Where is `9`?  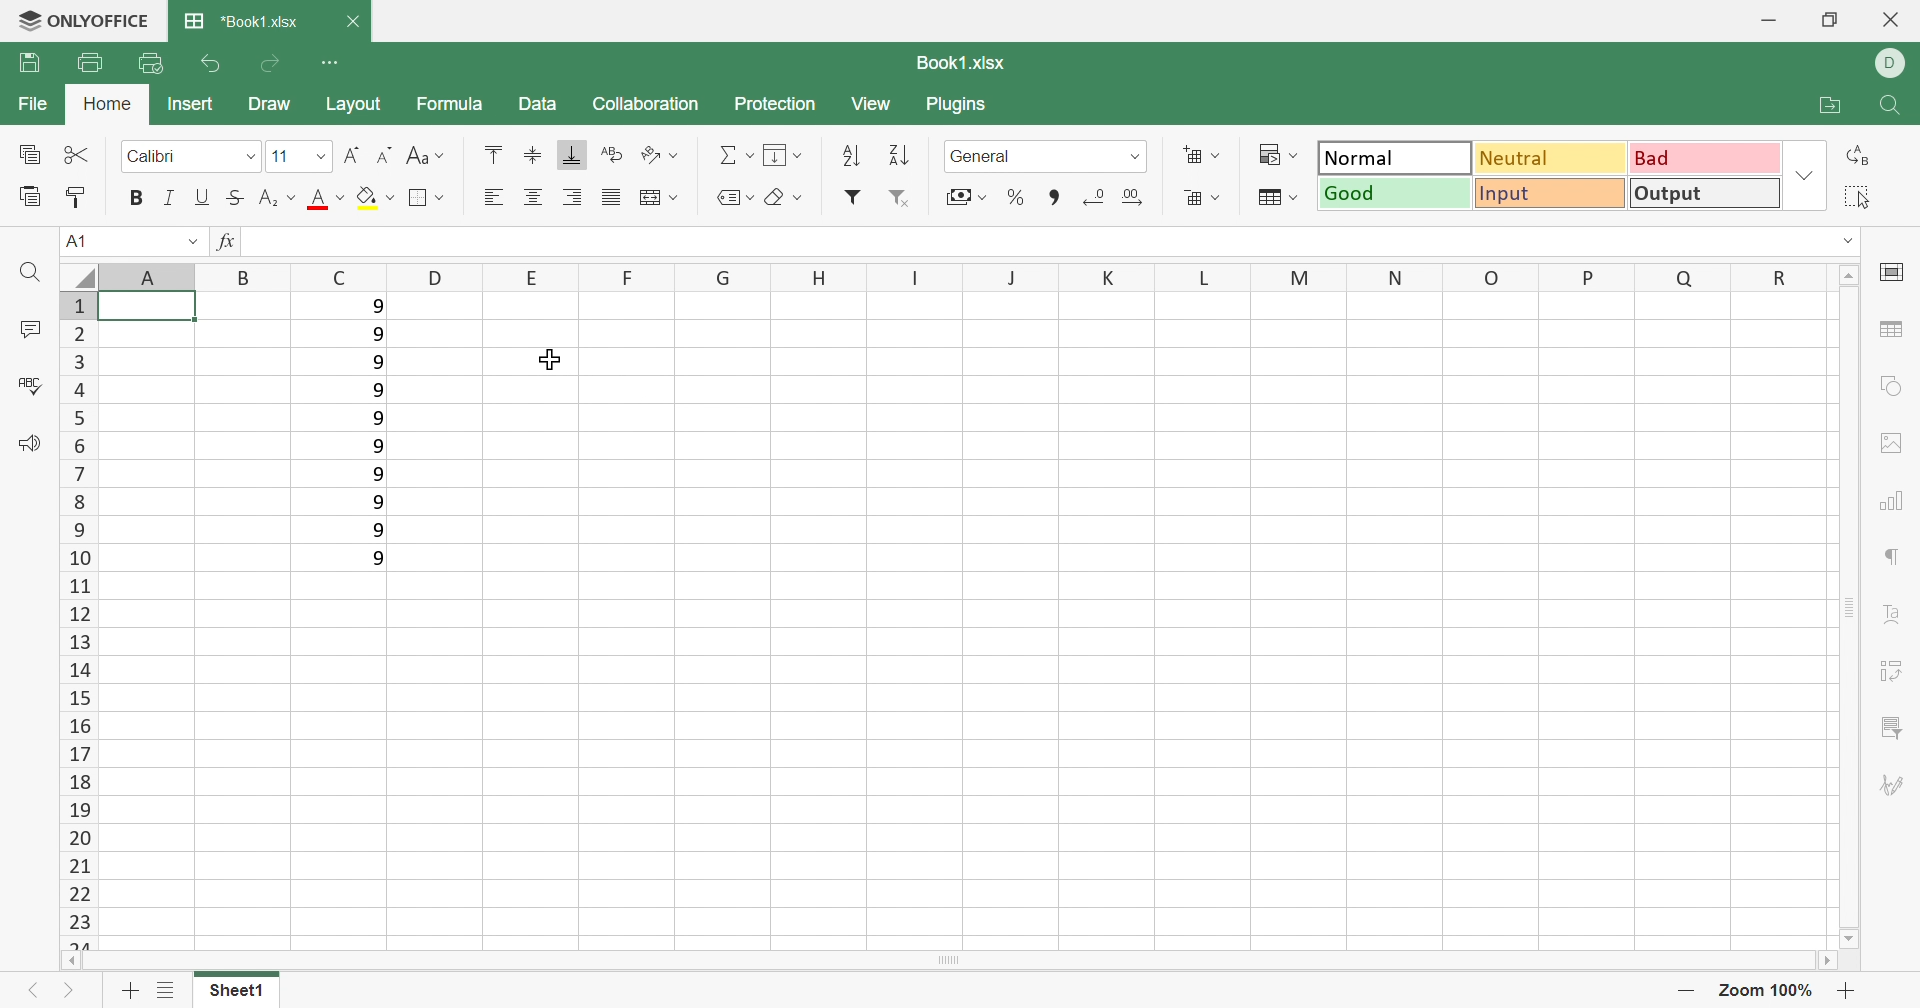 9 is located at coordinates (376, 305).